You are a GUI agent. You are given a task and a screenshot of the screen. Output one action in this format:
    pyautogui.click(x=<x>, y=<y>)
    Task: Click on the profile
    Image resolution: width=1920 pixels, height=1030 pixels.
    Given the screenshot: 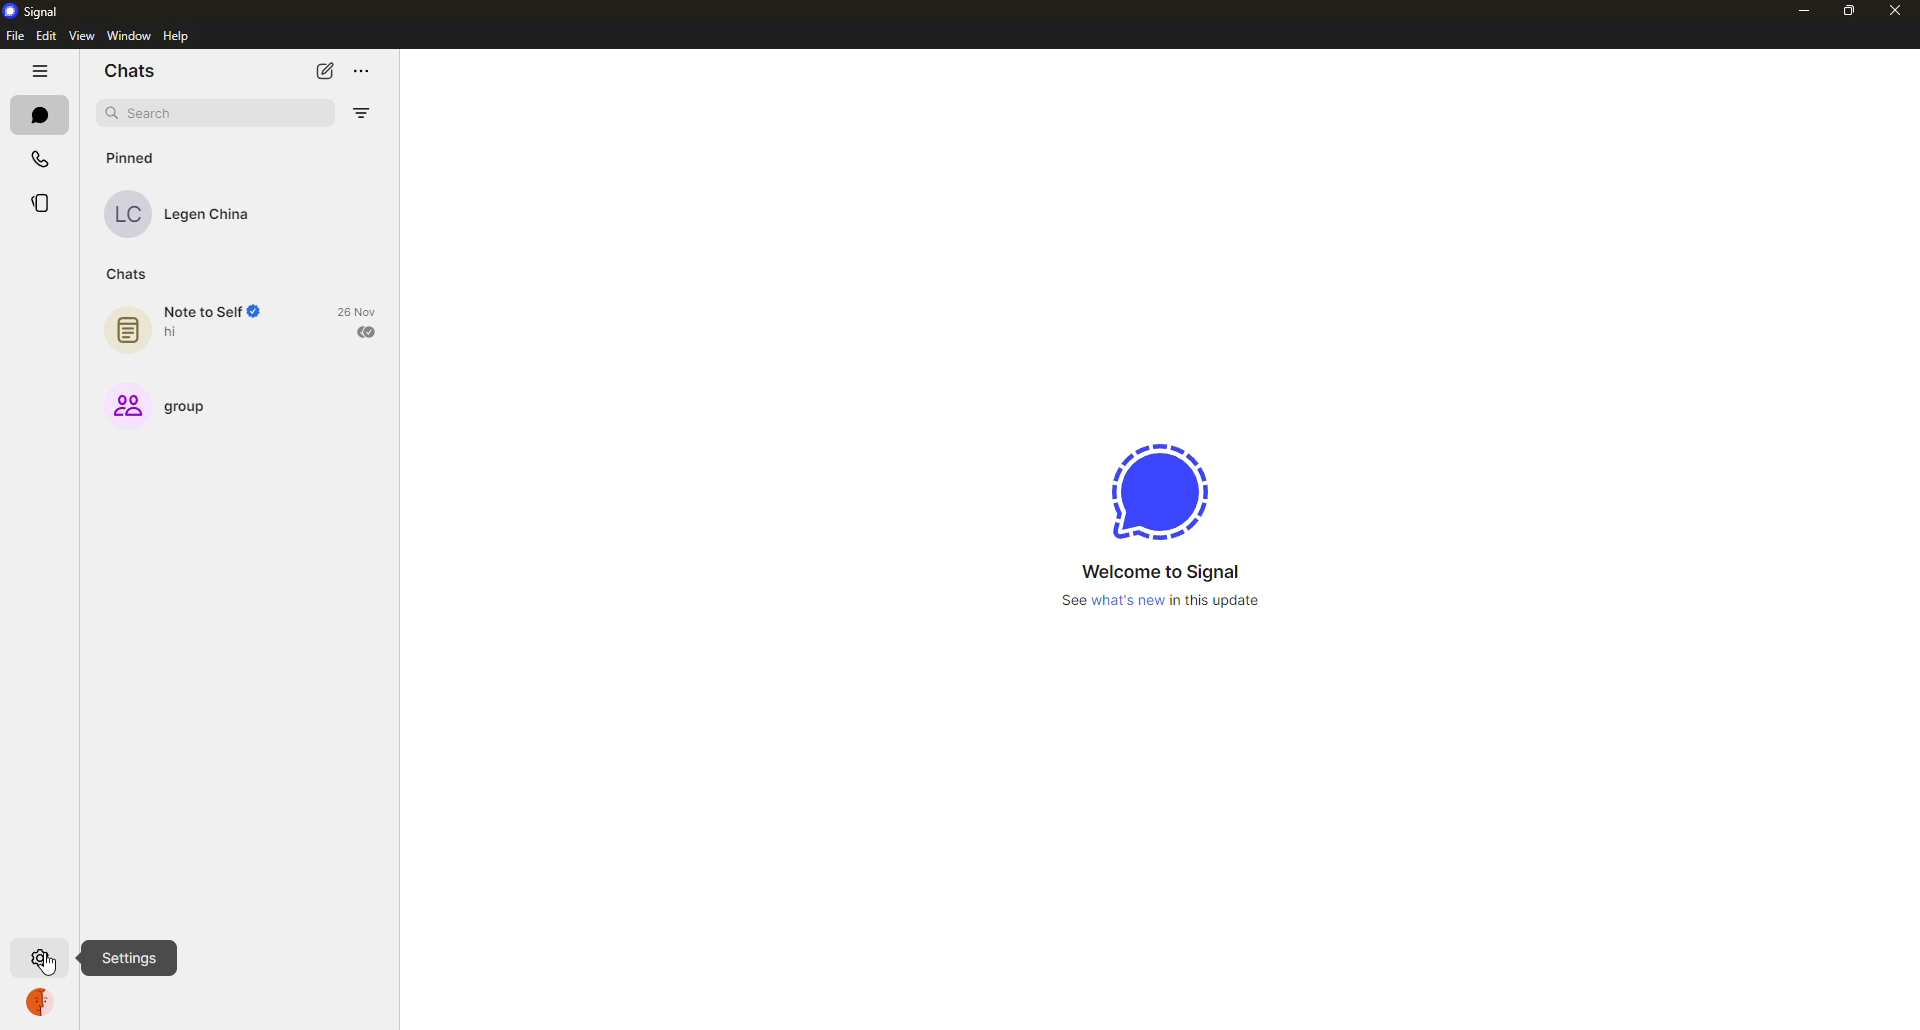 What is the action you would take?
    pyautogui.click(x=46, y=1002)
    